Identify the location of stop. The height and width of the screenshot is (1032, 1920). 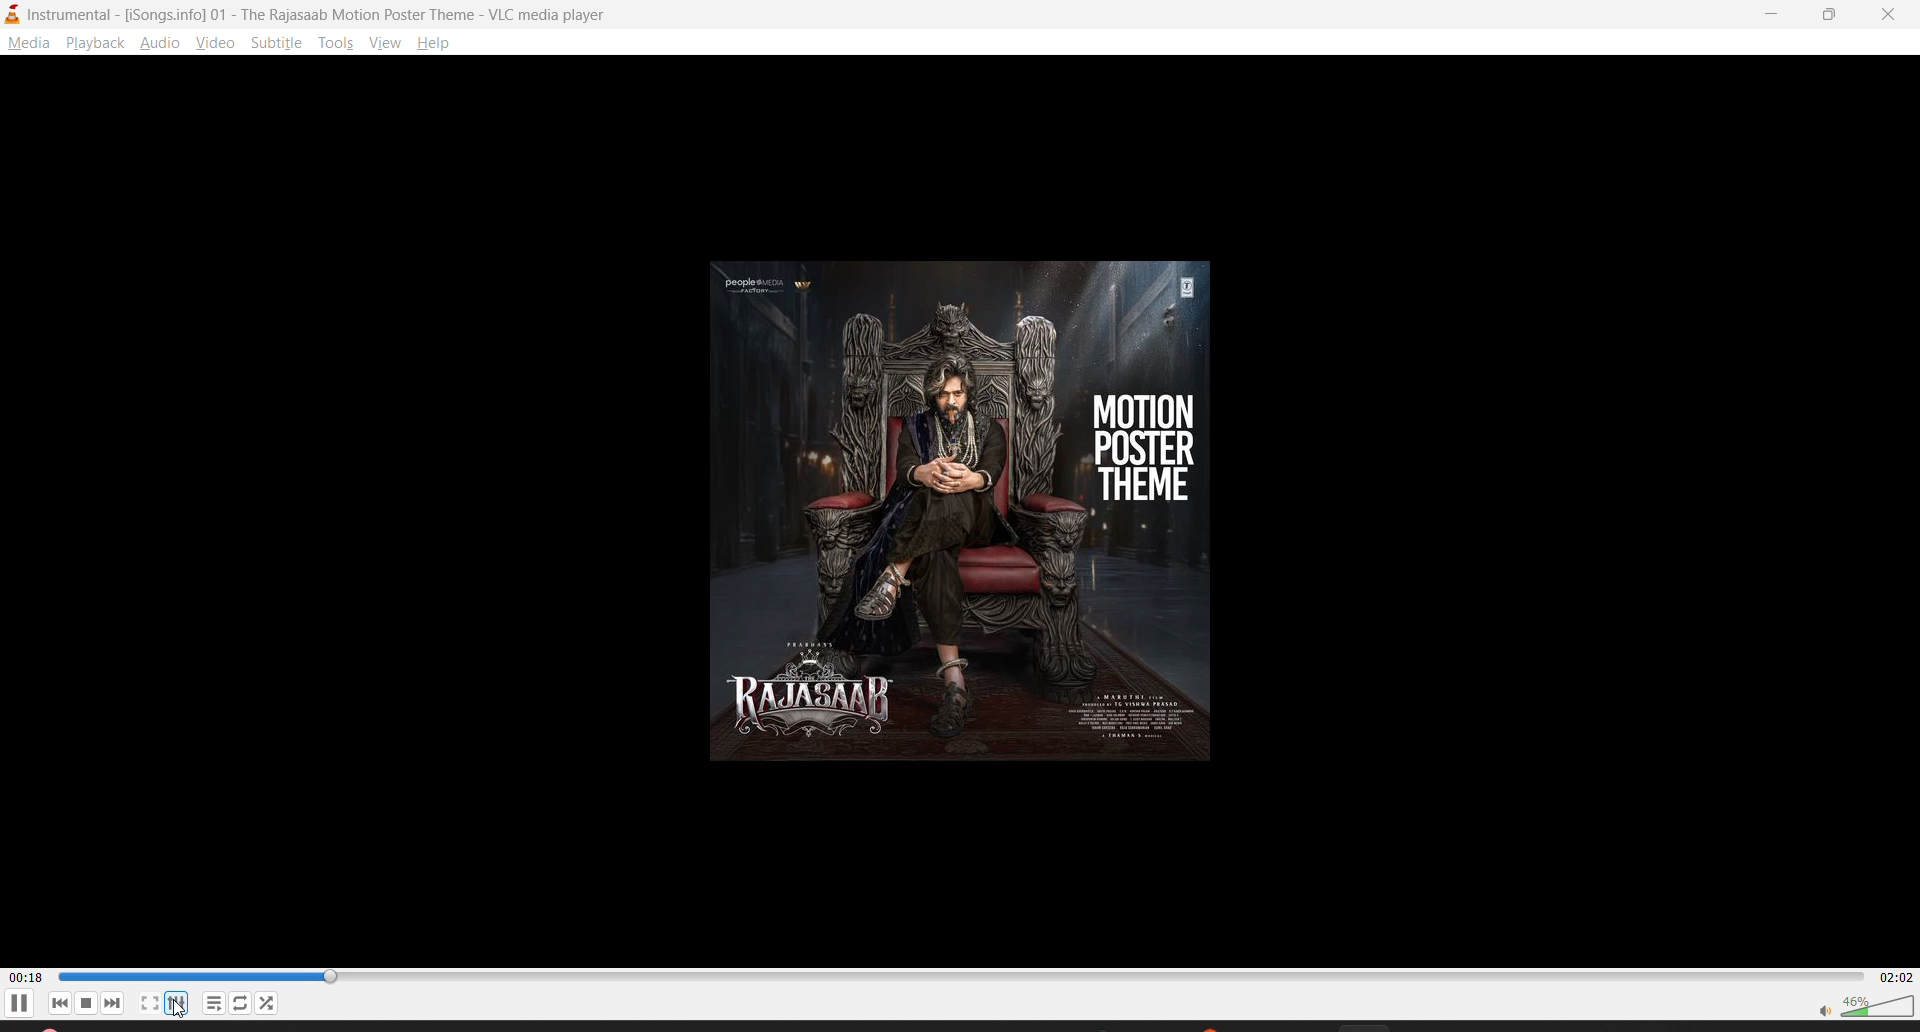
(87, 1003).